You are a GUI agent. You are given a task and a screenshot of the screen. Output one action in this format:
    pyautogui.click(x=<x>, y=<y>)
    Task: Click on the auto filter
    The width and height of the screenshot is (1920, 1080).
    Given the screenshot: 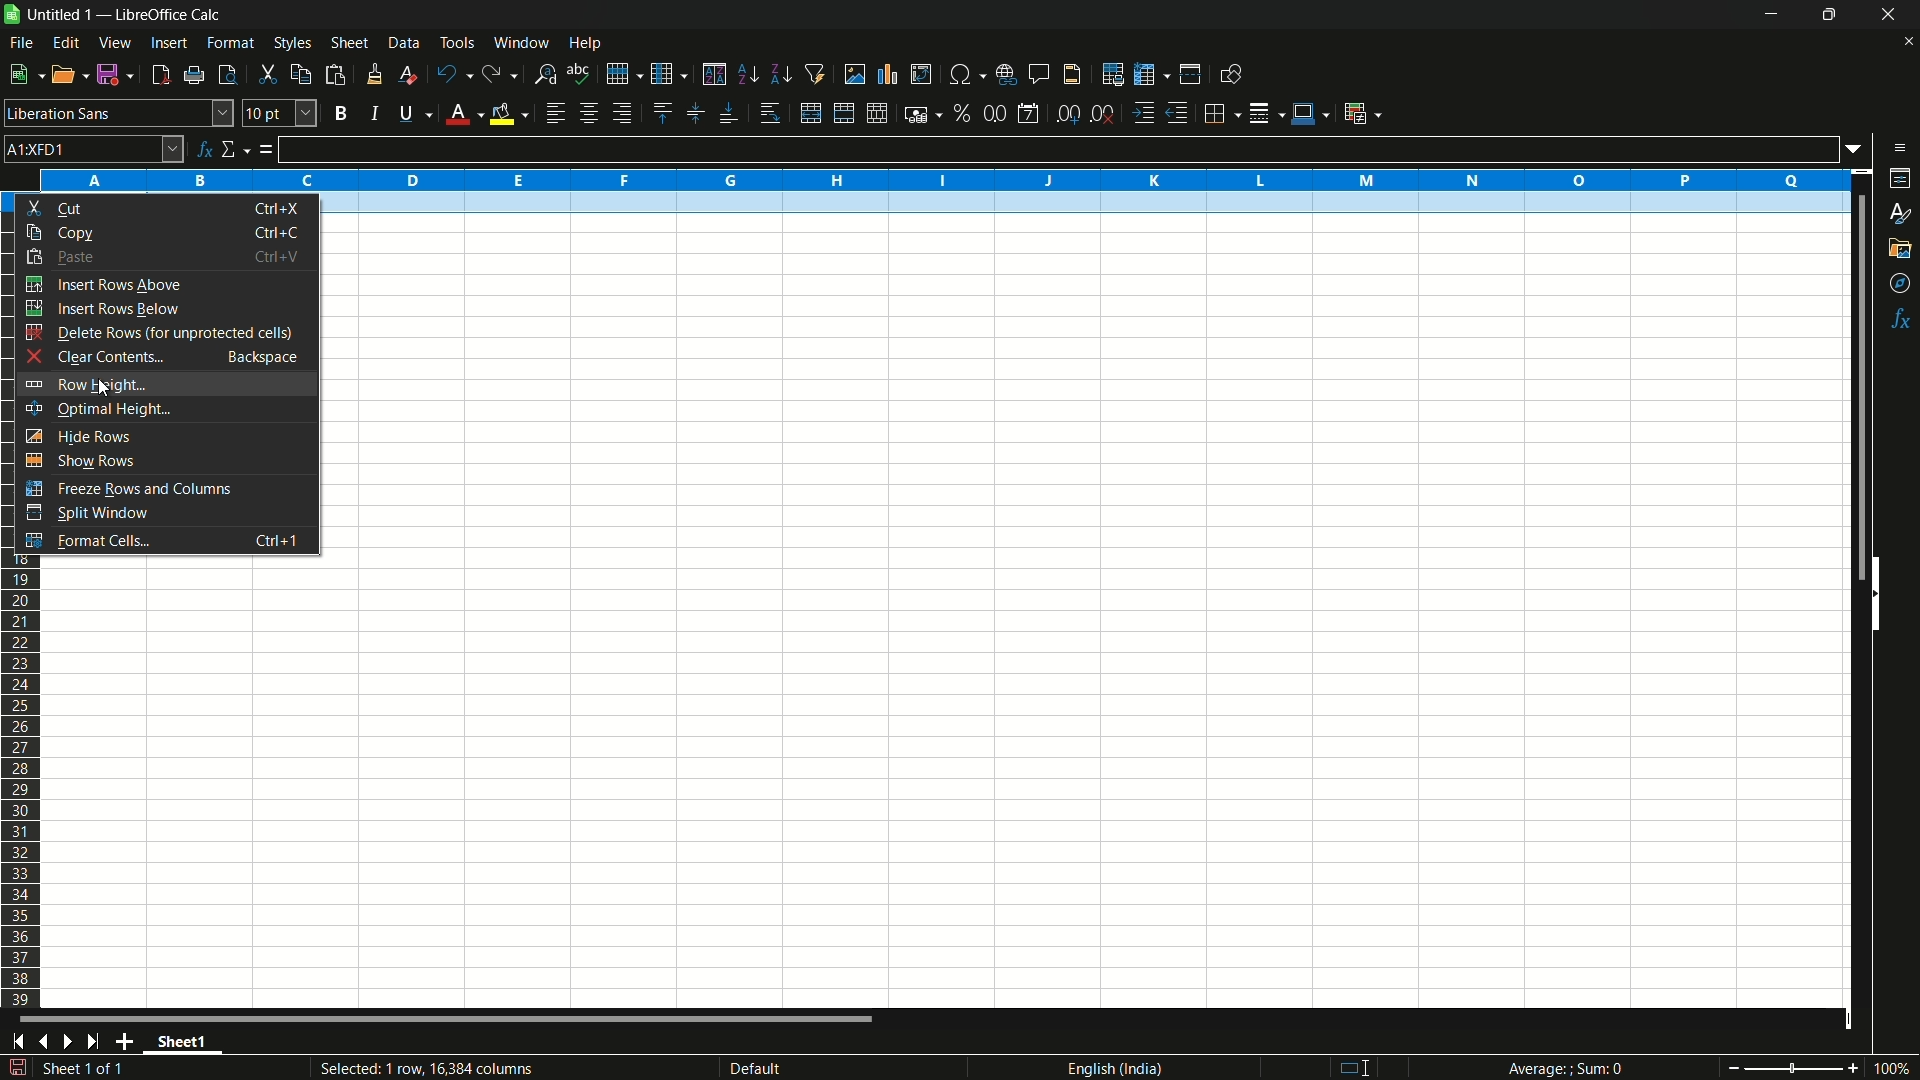 What is the action you would take?
    pyautogui.click(x=816, y=74)
    